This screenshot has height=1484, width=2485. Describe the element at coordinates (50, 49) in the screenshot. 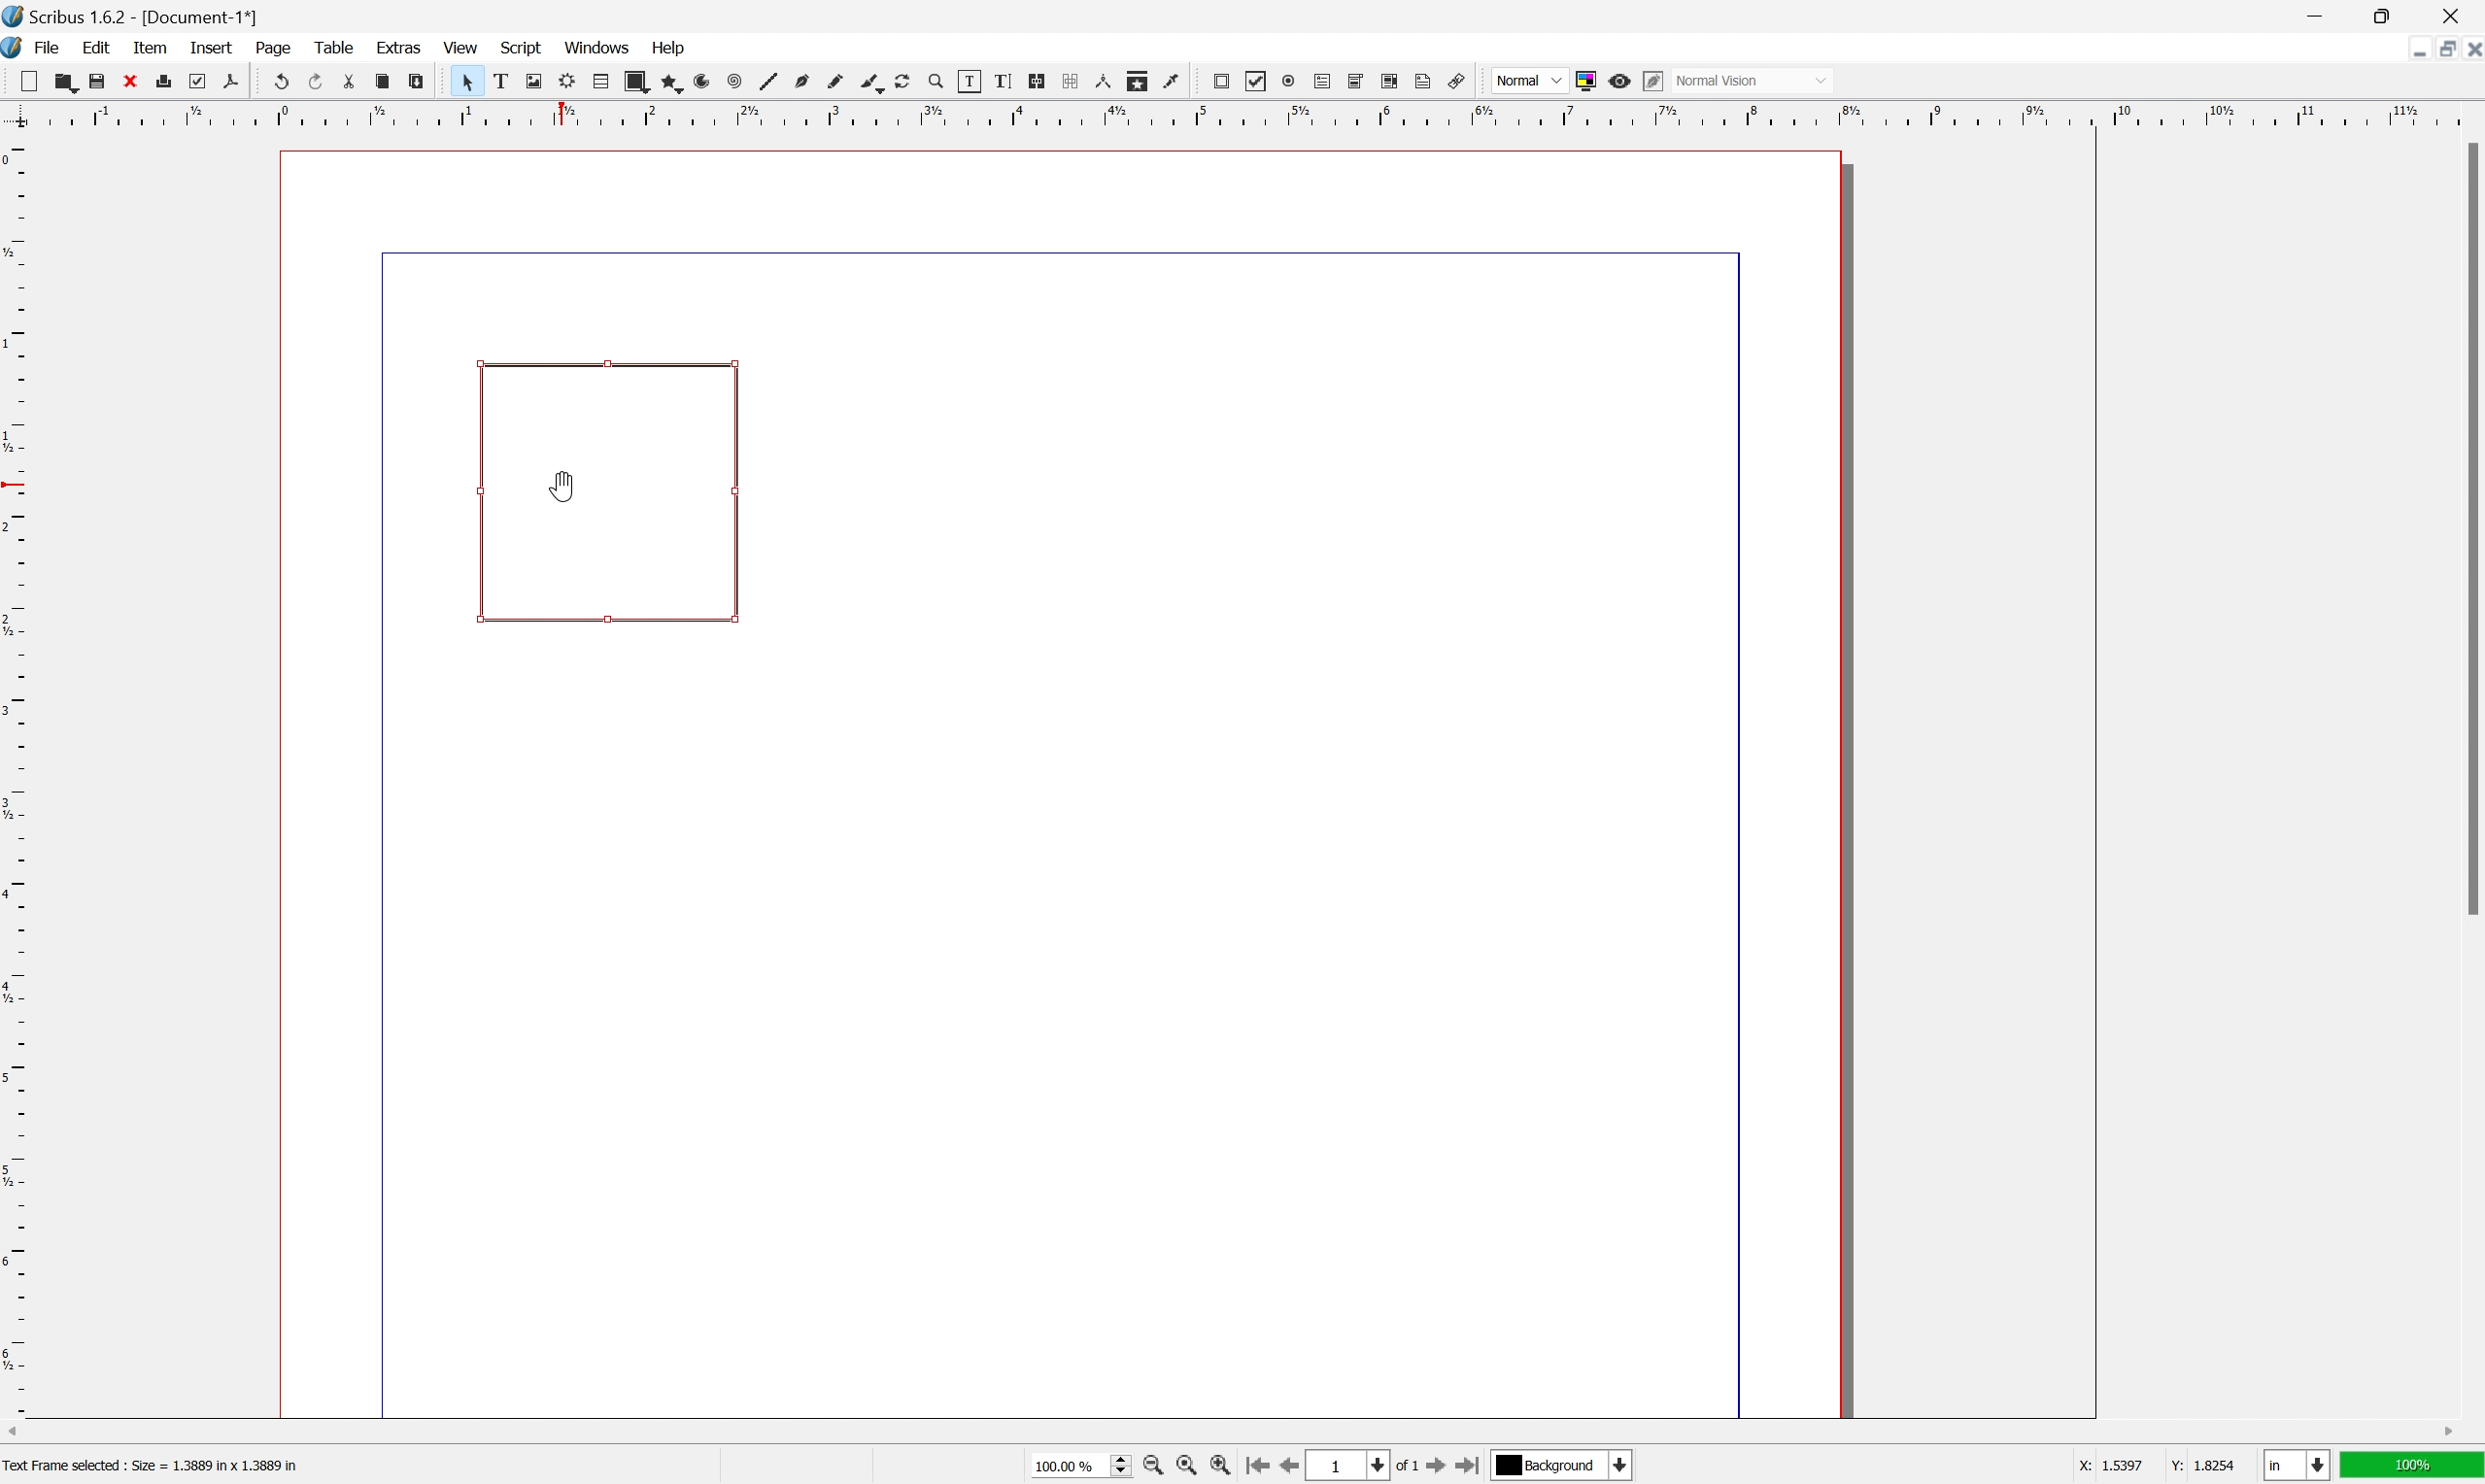

I see `file` at that location.